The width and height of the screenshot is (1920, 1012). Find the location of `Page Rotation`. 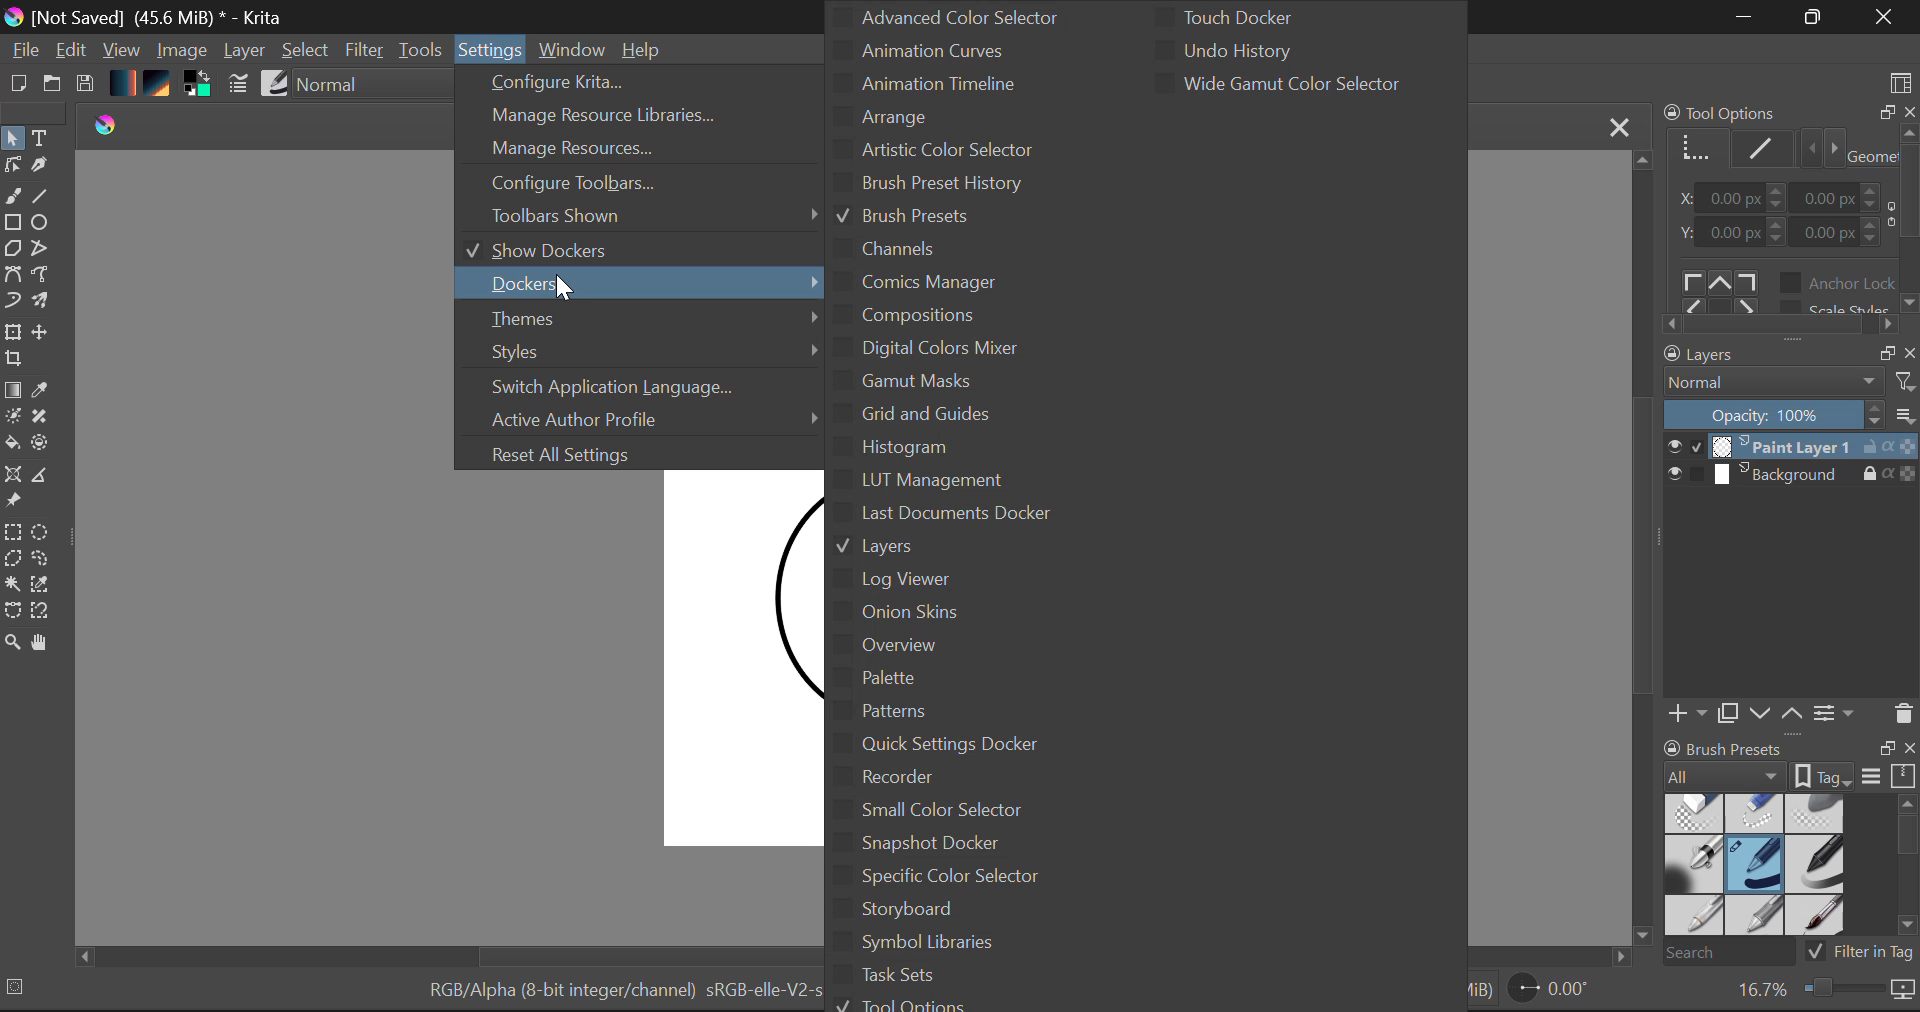

Page Rotation is located at coordinates (1556, 992).